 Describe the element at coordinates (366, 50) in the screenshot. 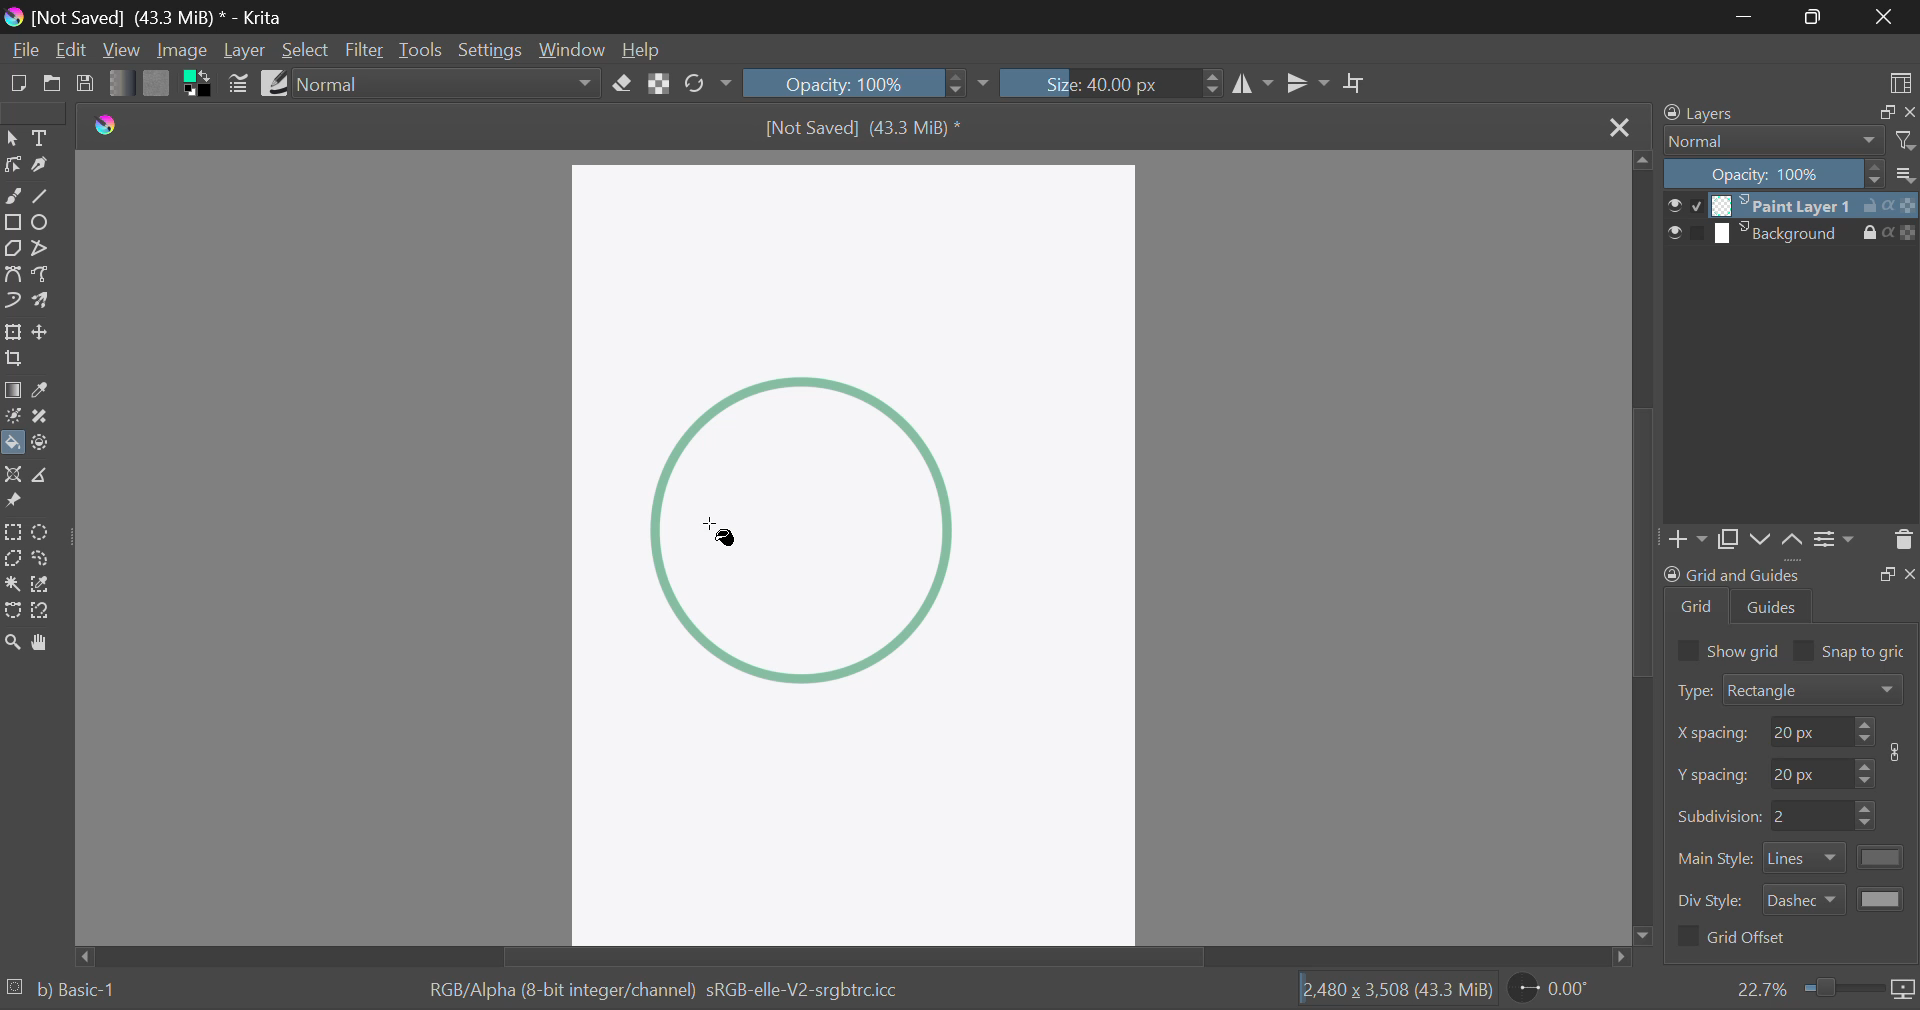

I see `Filter` at that location.